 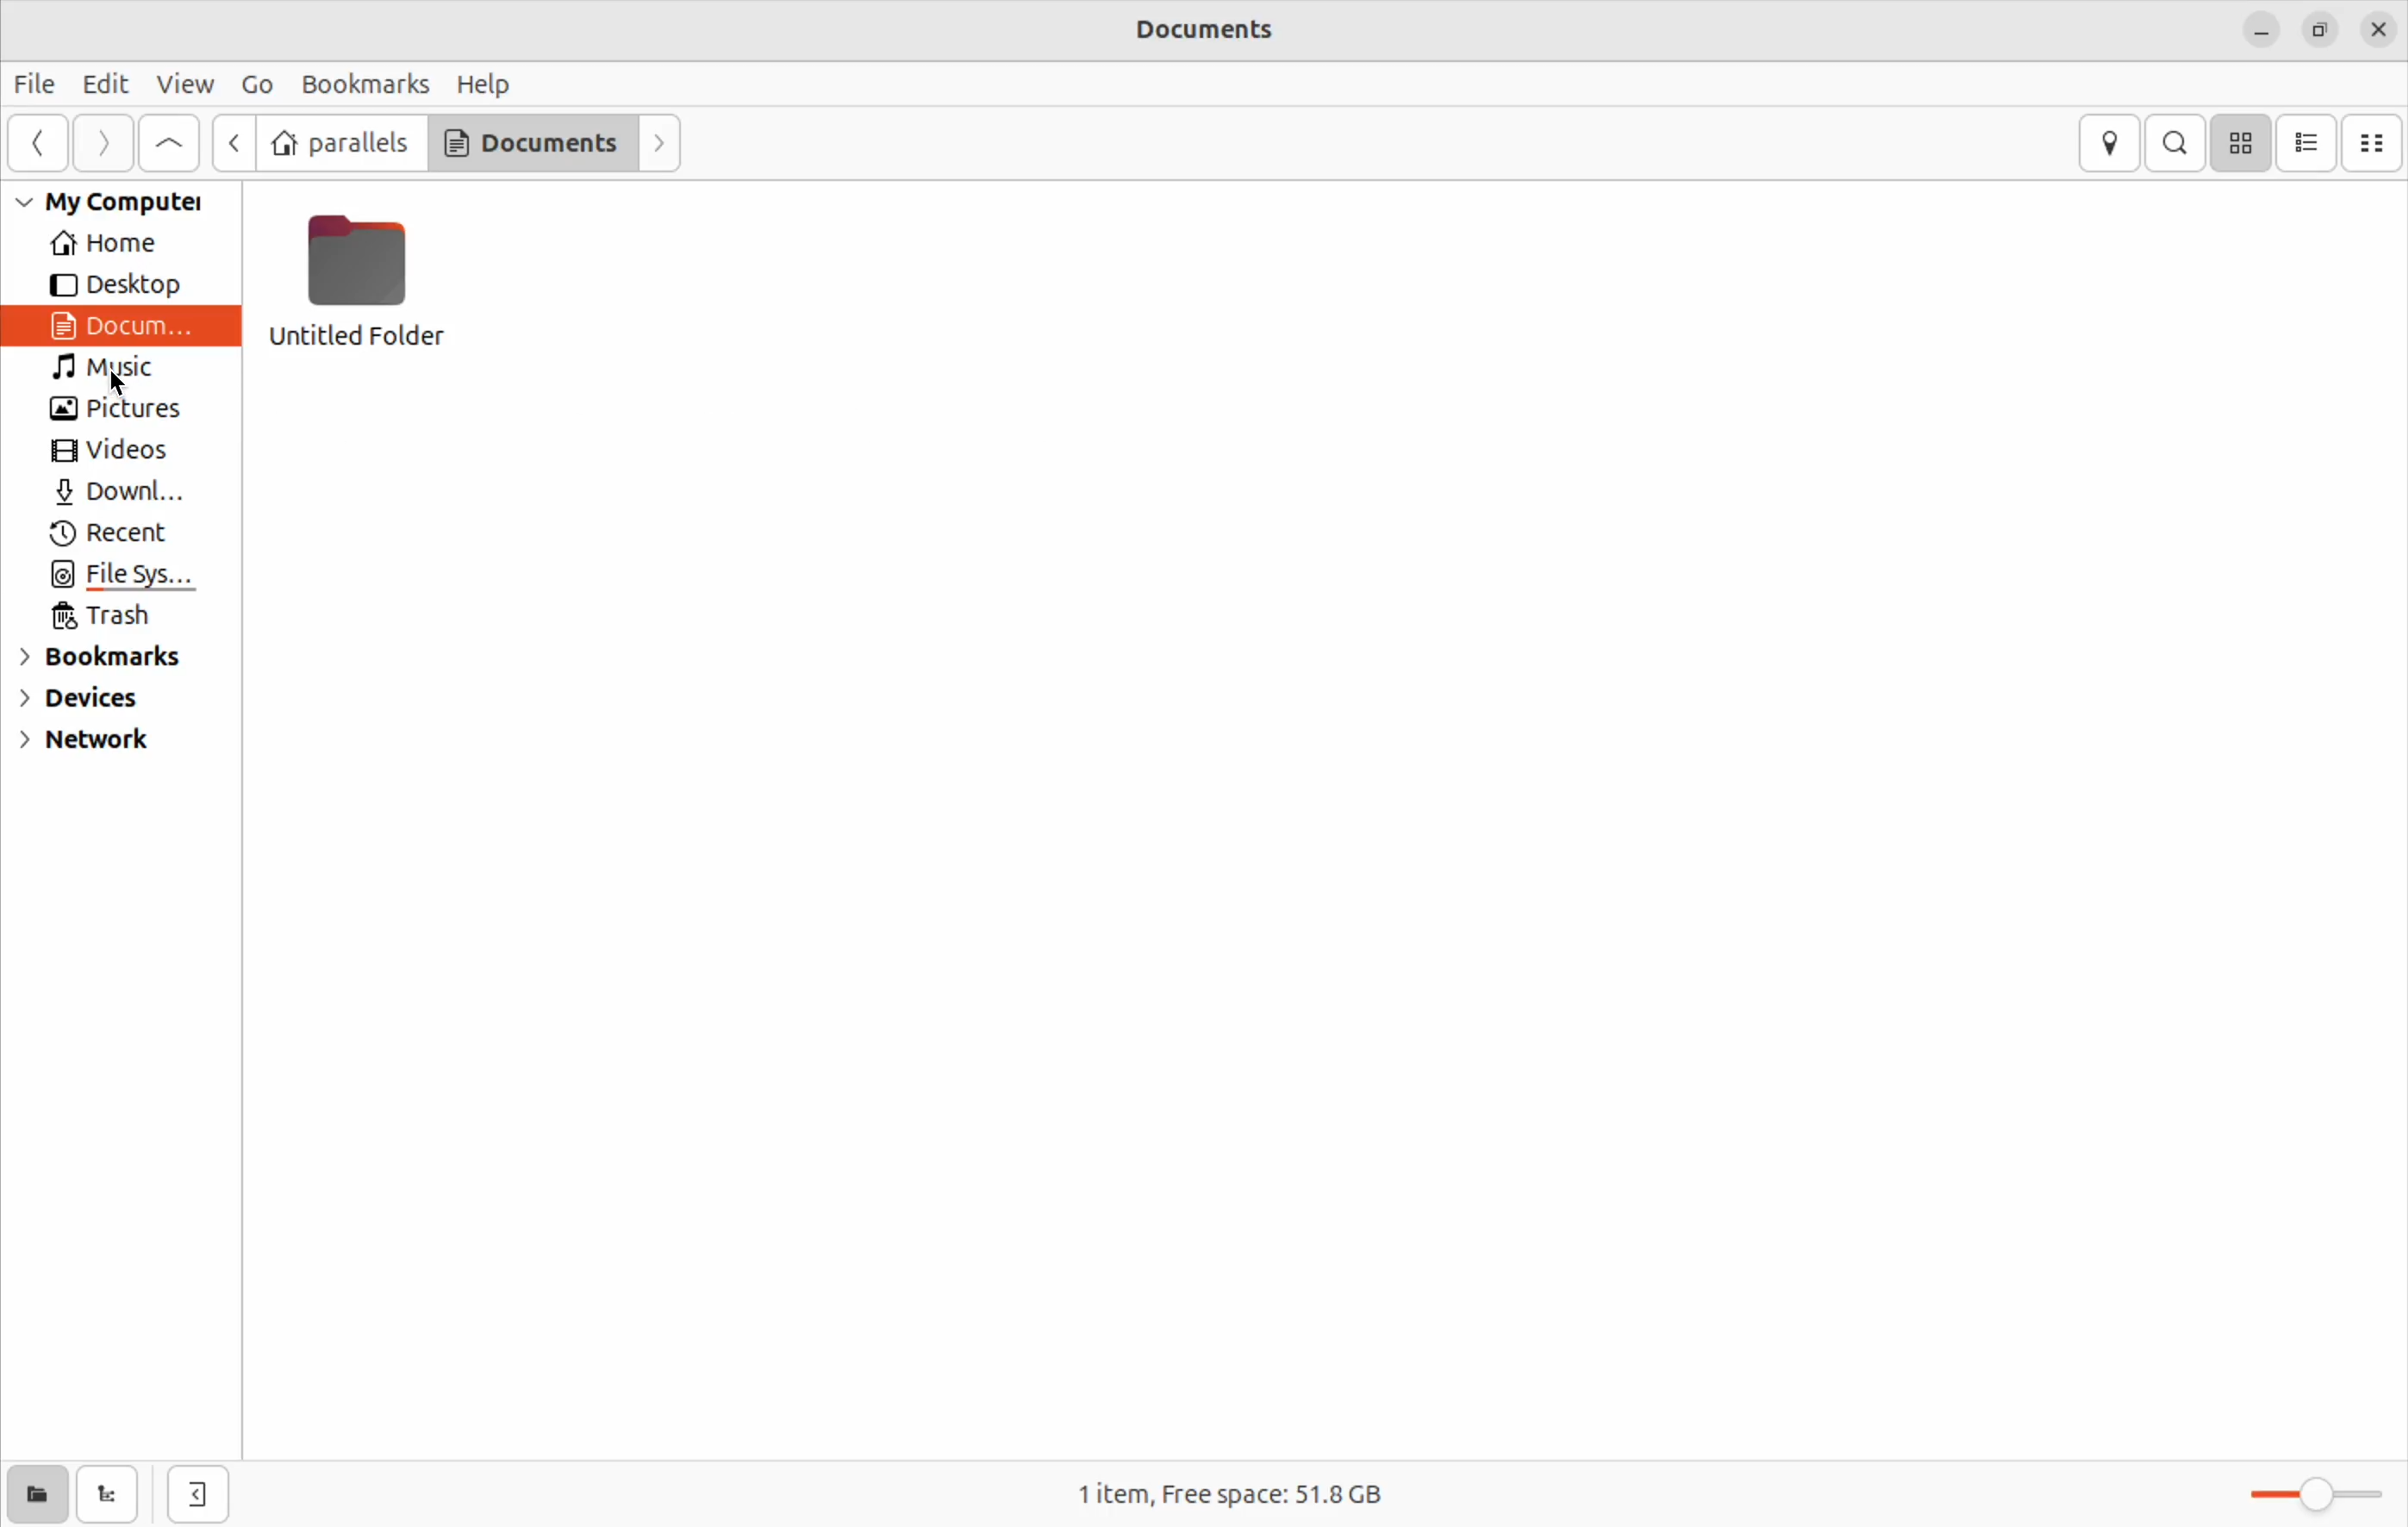 What do you see at coordinates (108, 201) in the screenshot?
I see `My Computer` at bounding box center [108, 201].